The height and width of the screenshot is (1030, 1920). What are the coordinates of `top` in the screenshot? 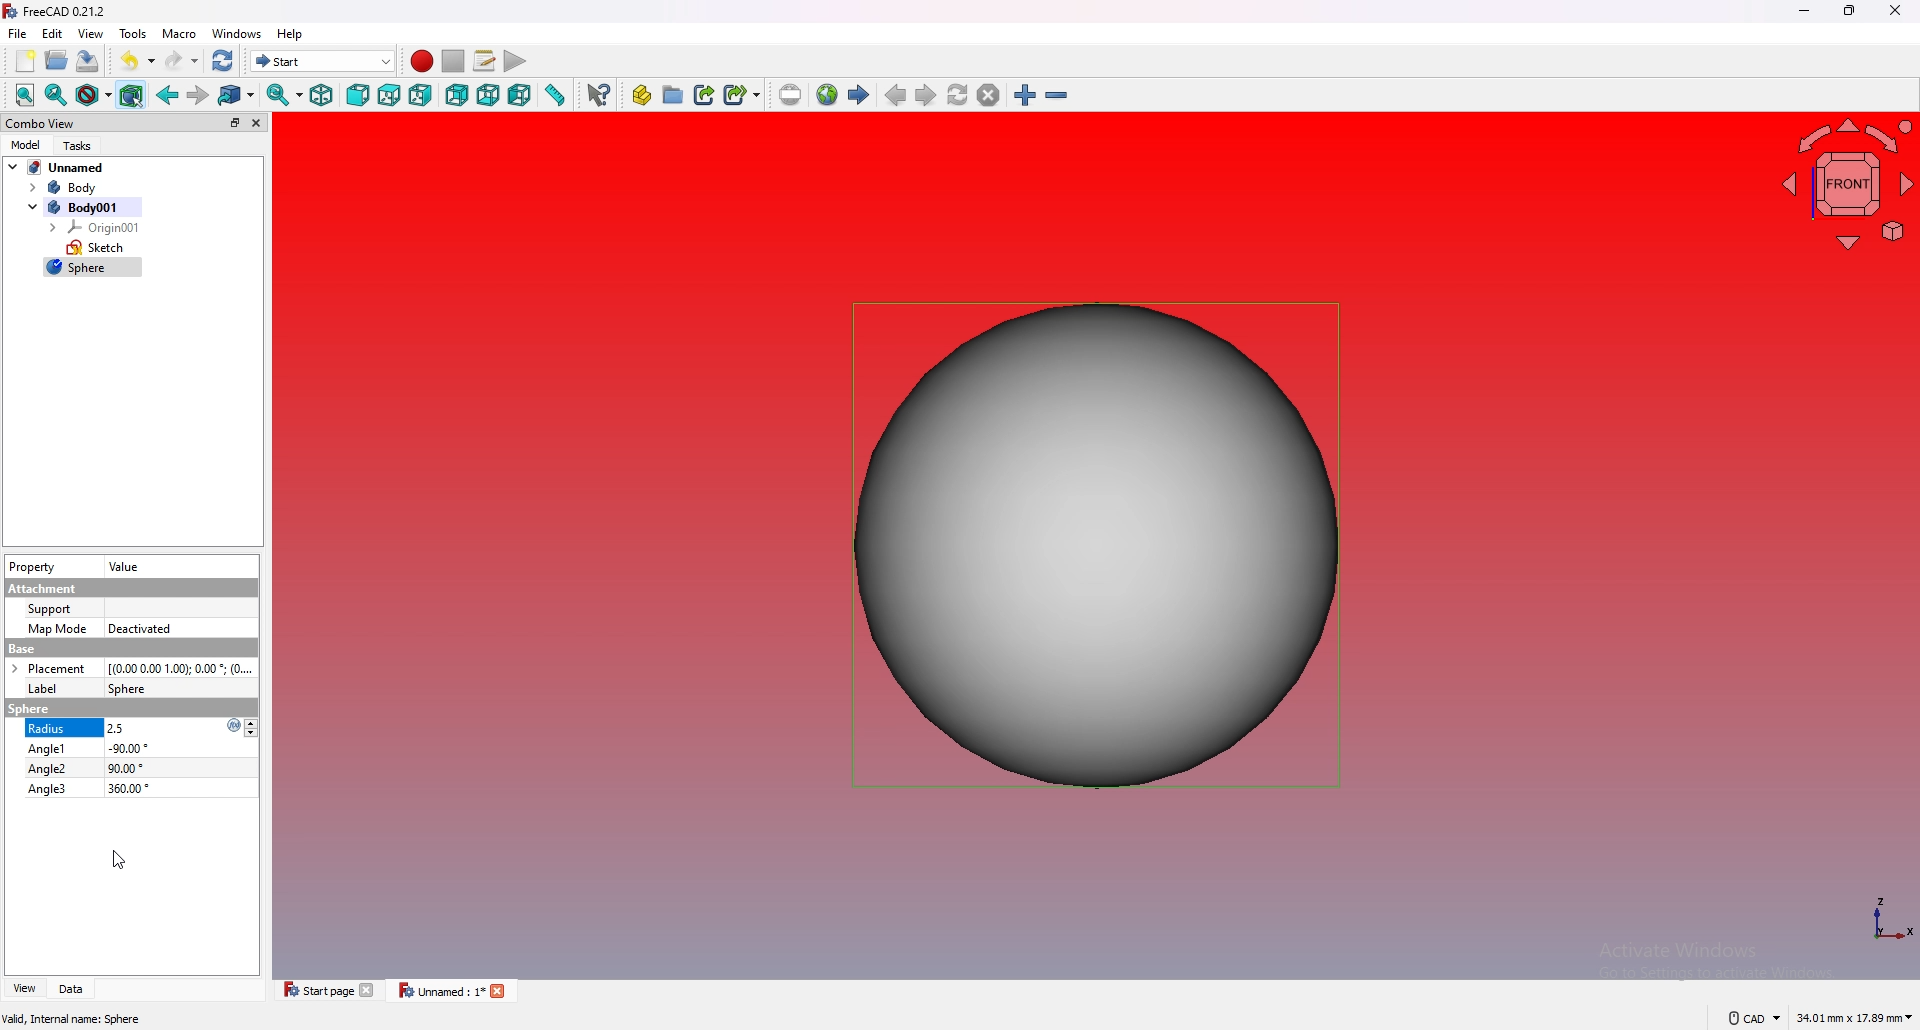 It's located at (389, 95).